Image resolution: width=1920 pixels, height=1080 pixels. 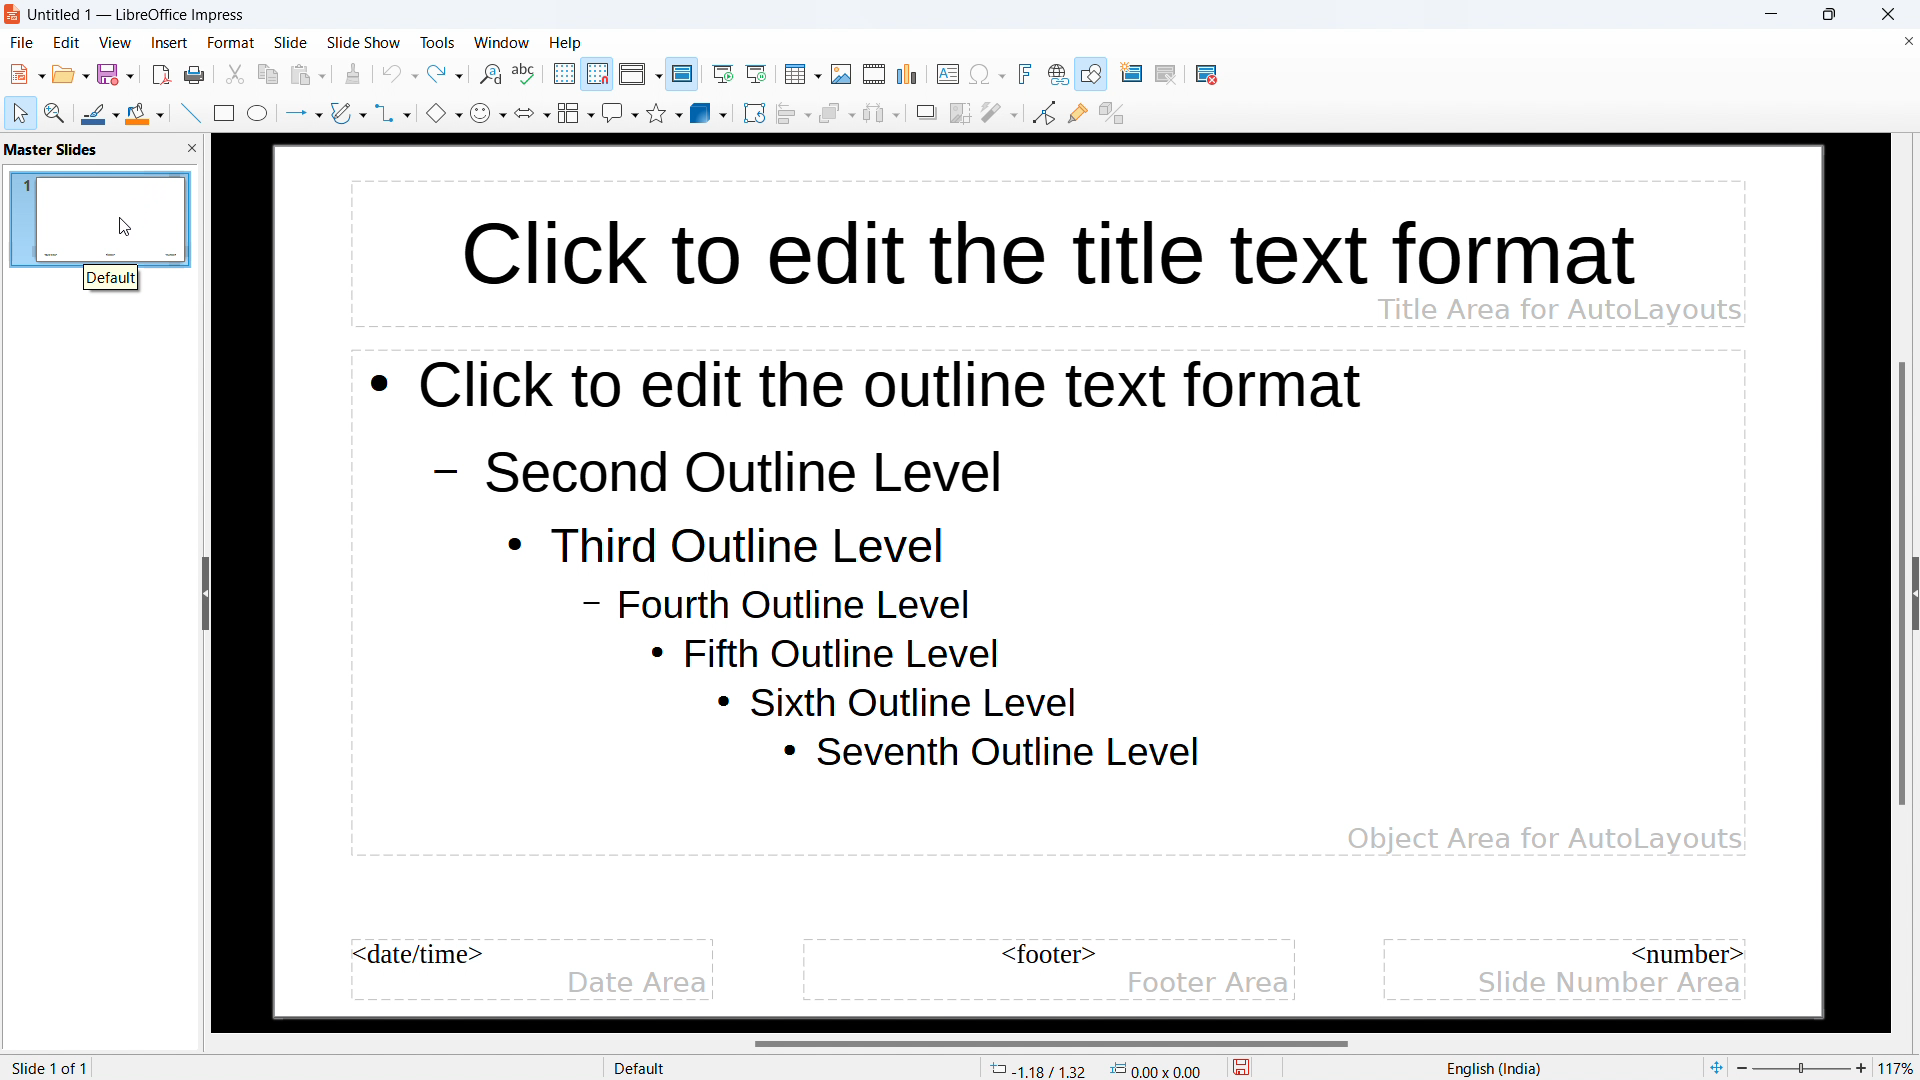 What do you see at coordinates (1544, 829) in the screenshot?
I see `Object Area for AutoLayouts` at bounding box center [1544, 829].